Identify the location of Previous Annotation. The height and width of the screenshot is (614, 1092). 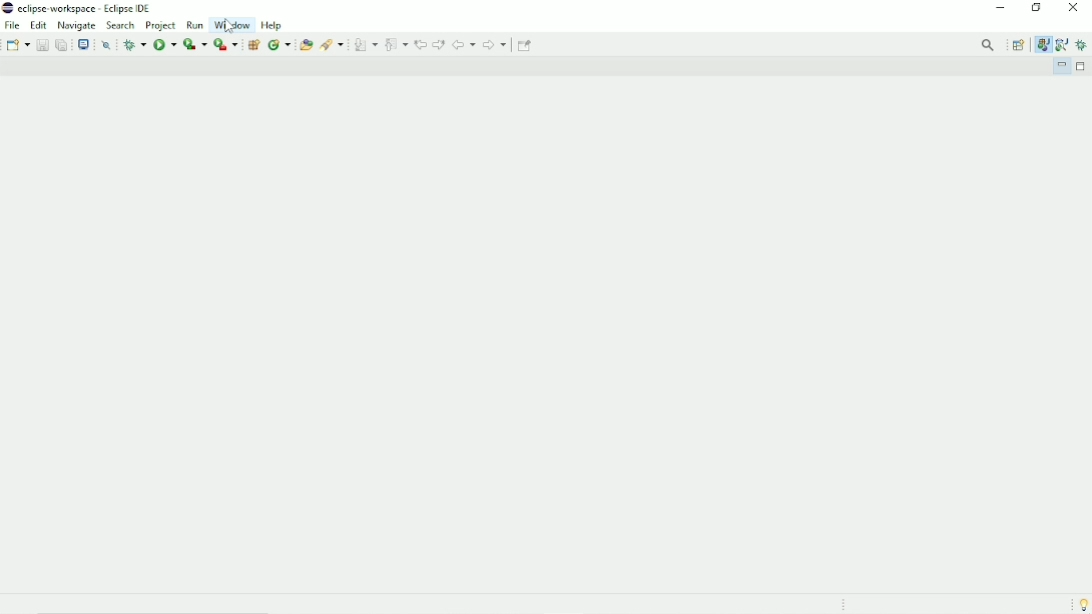
(396, 44).